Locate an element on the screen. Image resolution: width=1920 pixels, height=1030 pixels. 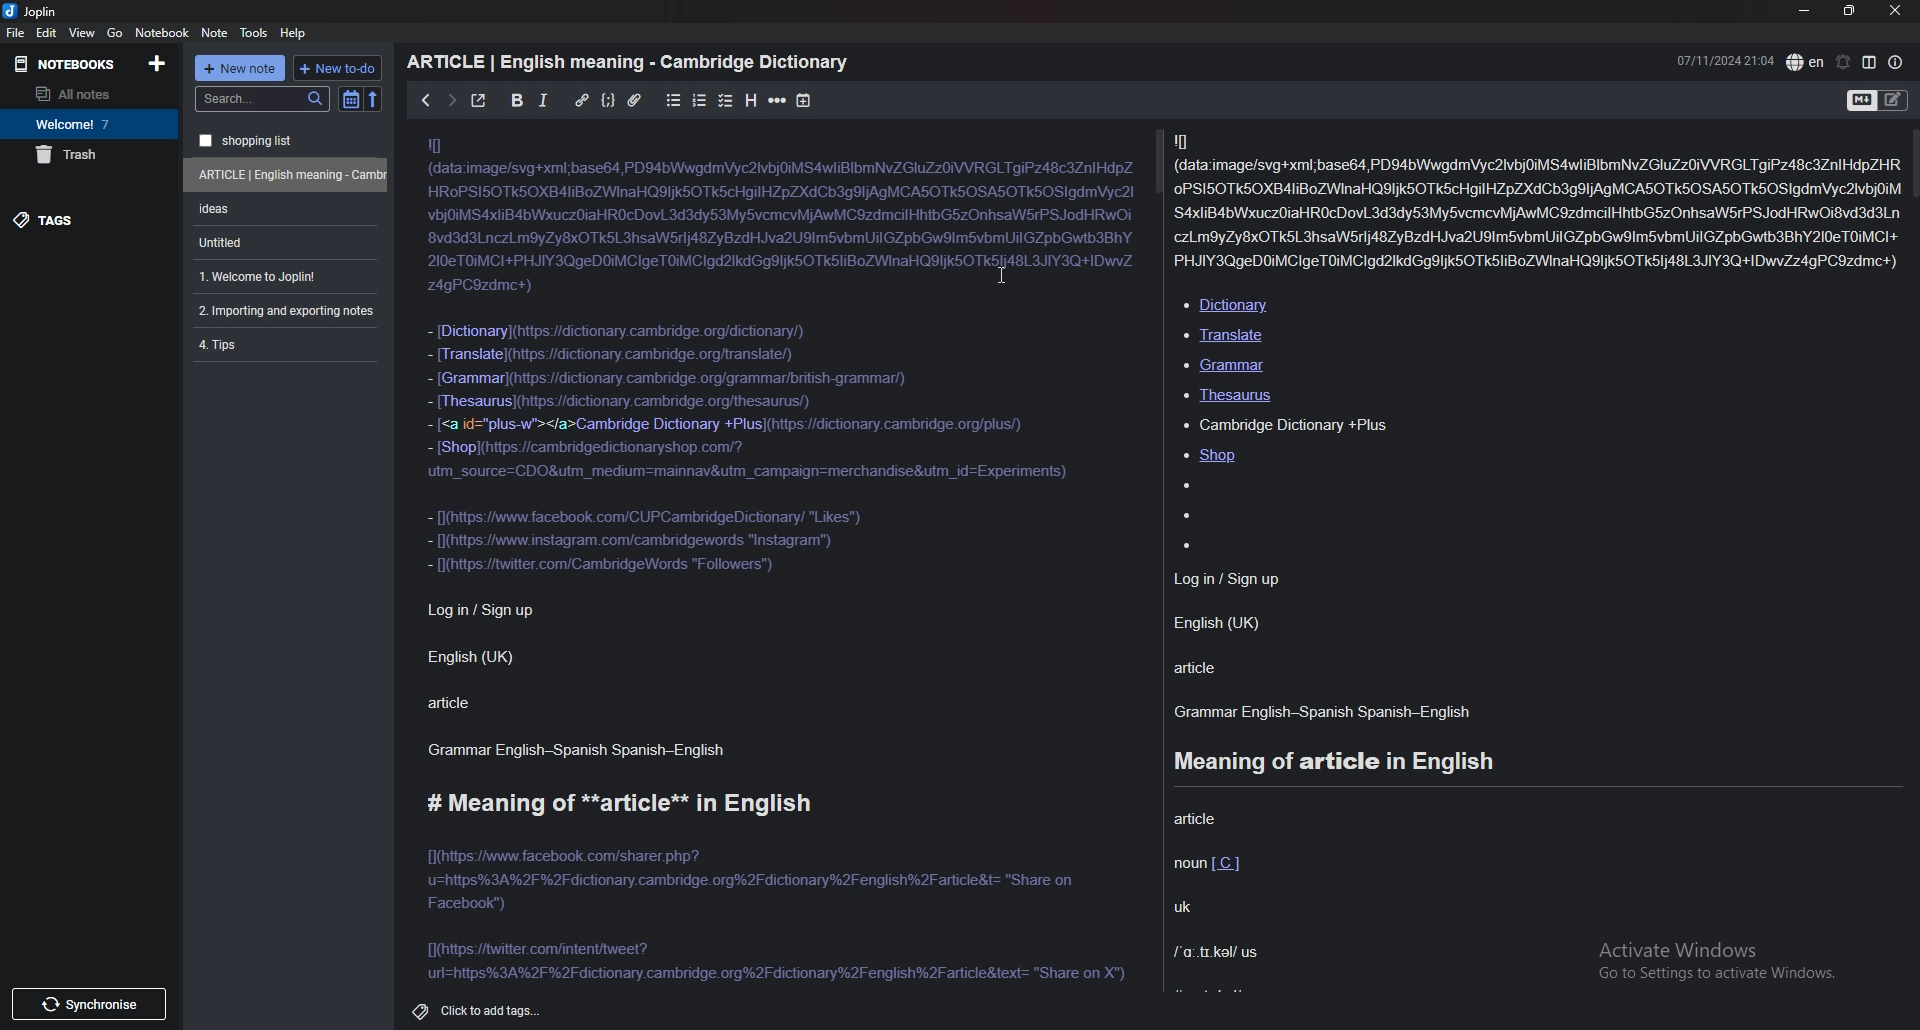
attachment is located at coordinates (635, 101).